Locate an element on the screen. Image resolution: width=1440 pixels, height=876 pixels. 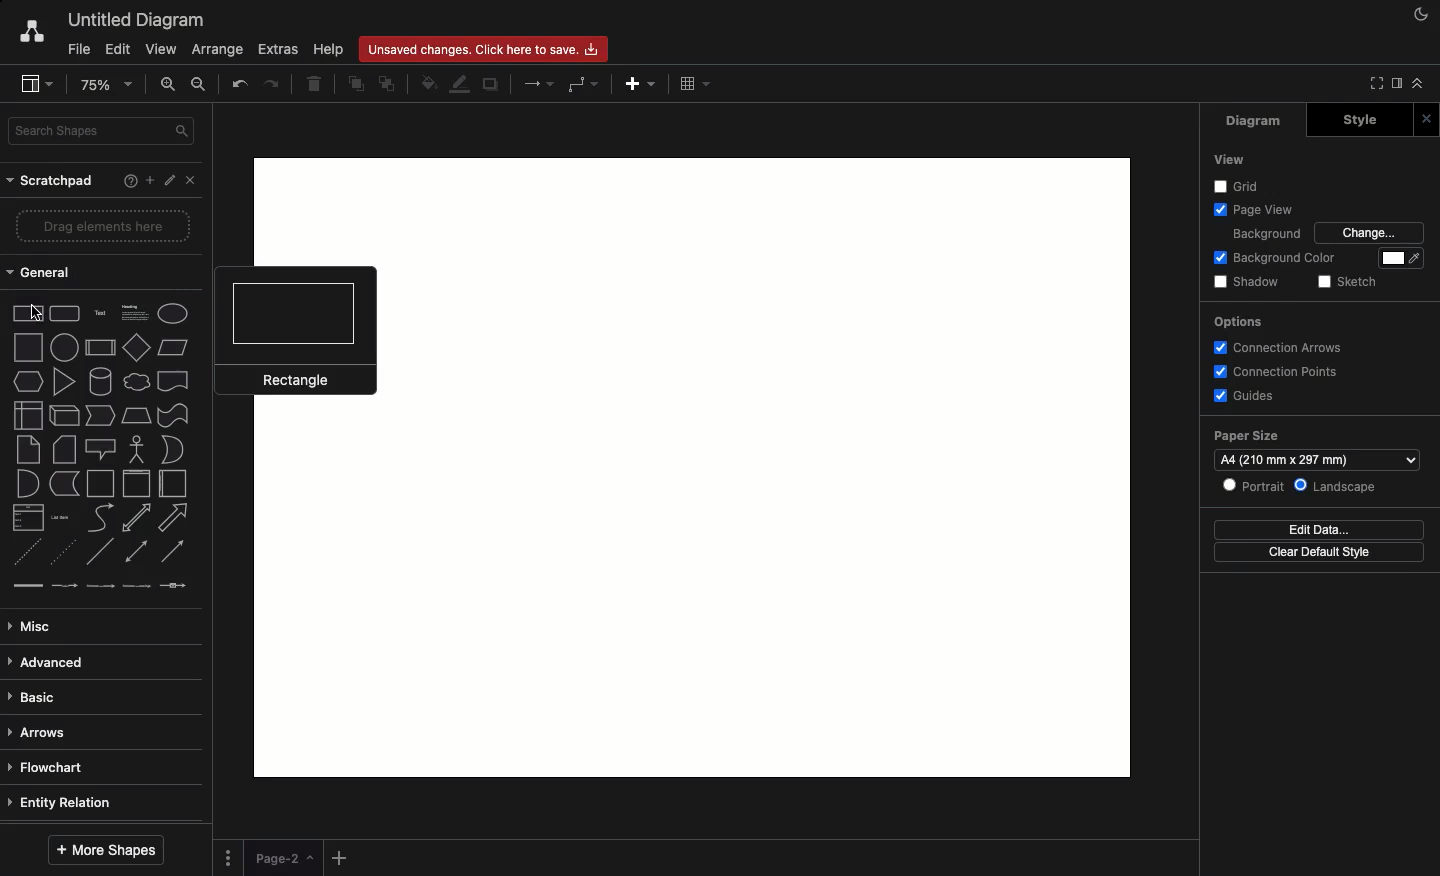
note is located at coordinates (29, 449).